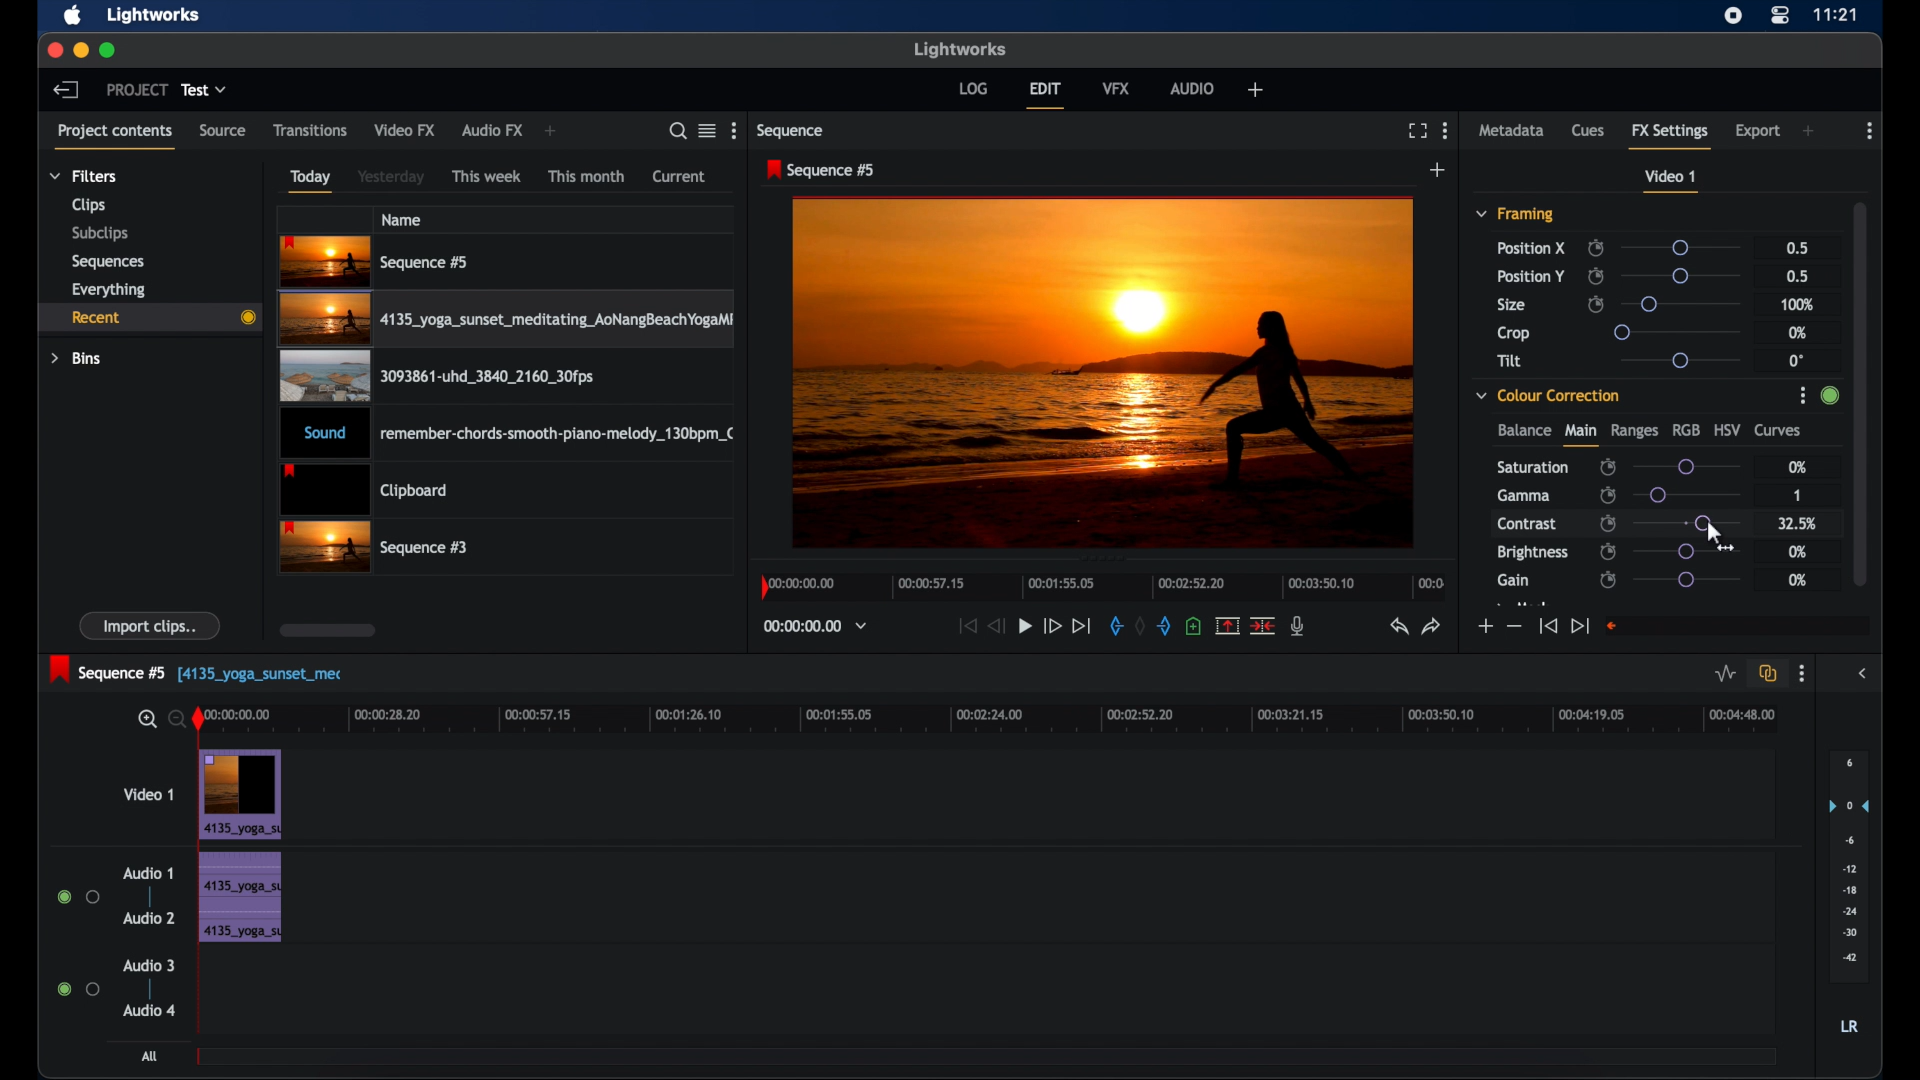 The width and height of the screenshot is (1920, 1080). What do you see at coordinates (1682, 276) in the screenshot?
I see `slider` at bounding box center [1682, 276].